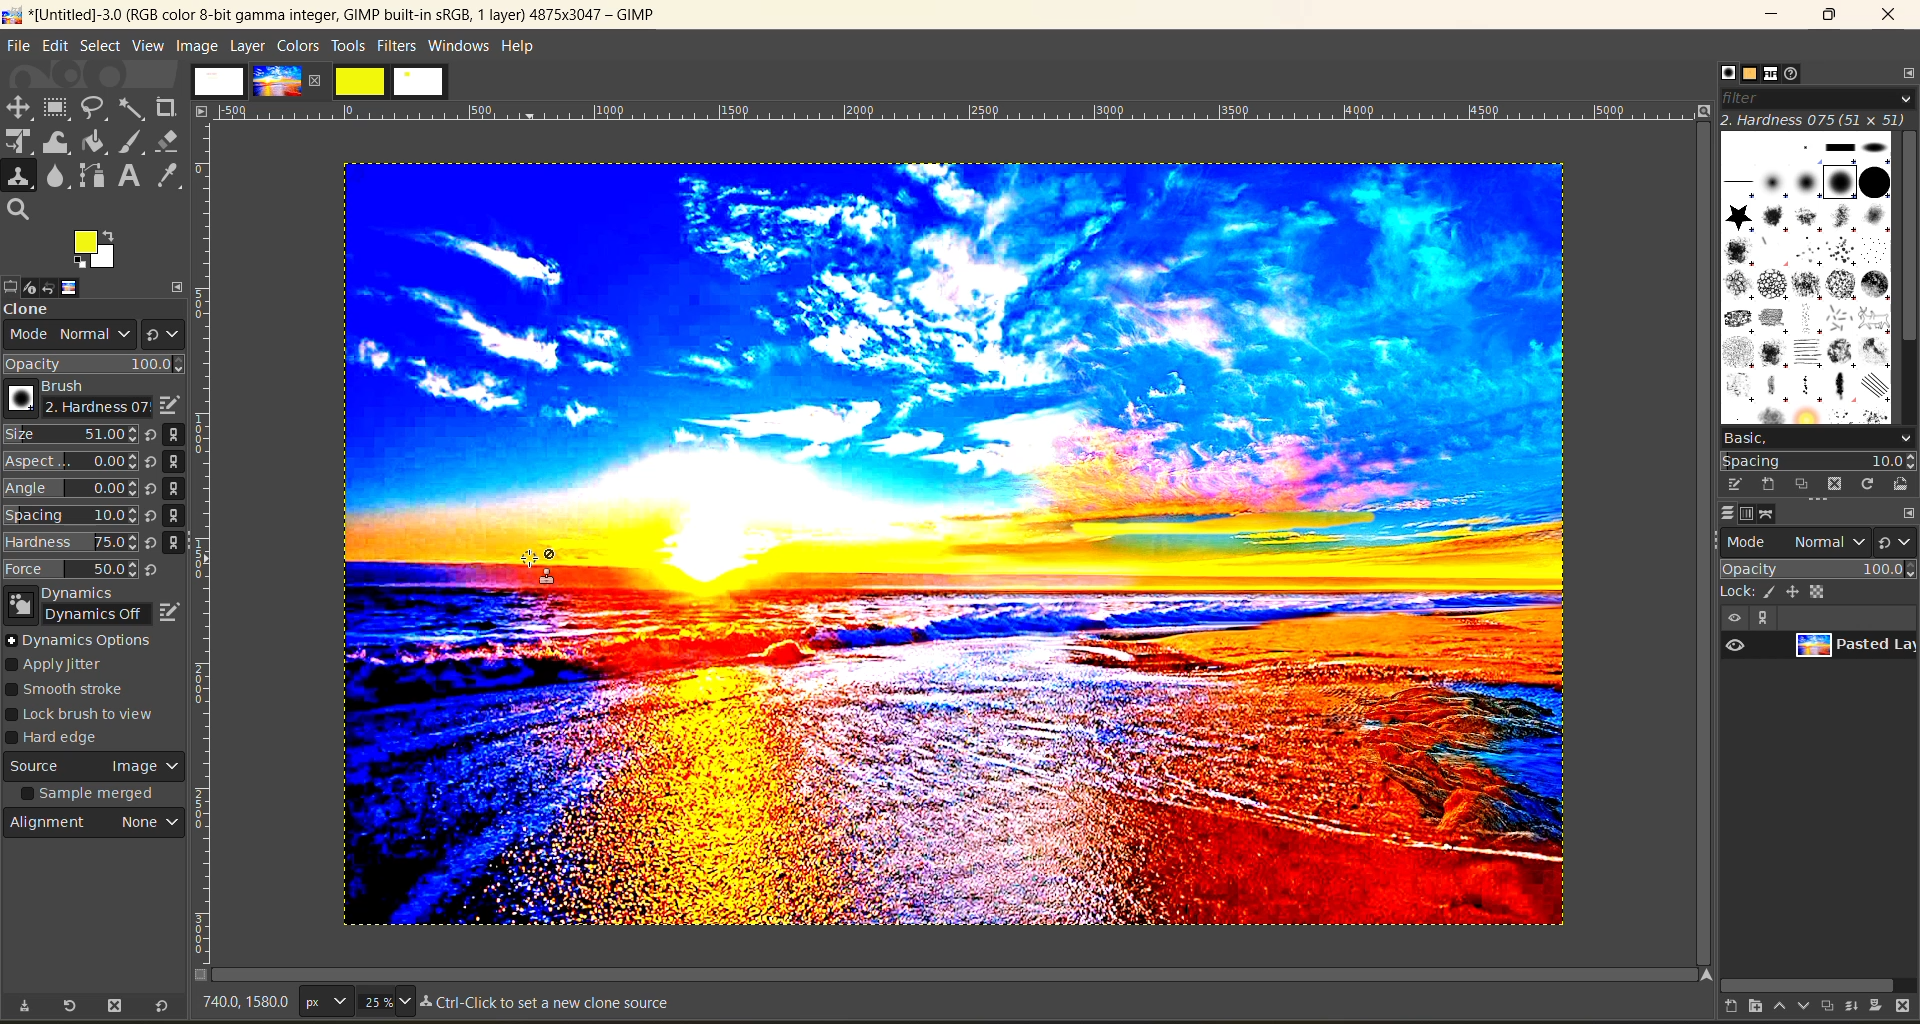 This screenshot has width=1920, height=1024. Describe the element at coordinates (1828, 16) in the screenshot. I see `maximize` at that location.